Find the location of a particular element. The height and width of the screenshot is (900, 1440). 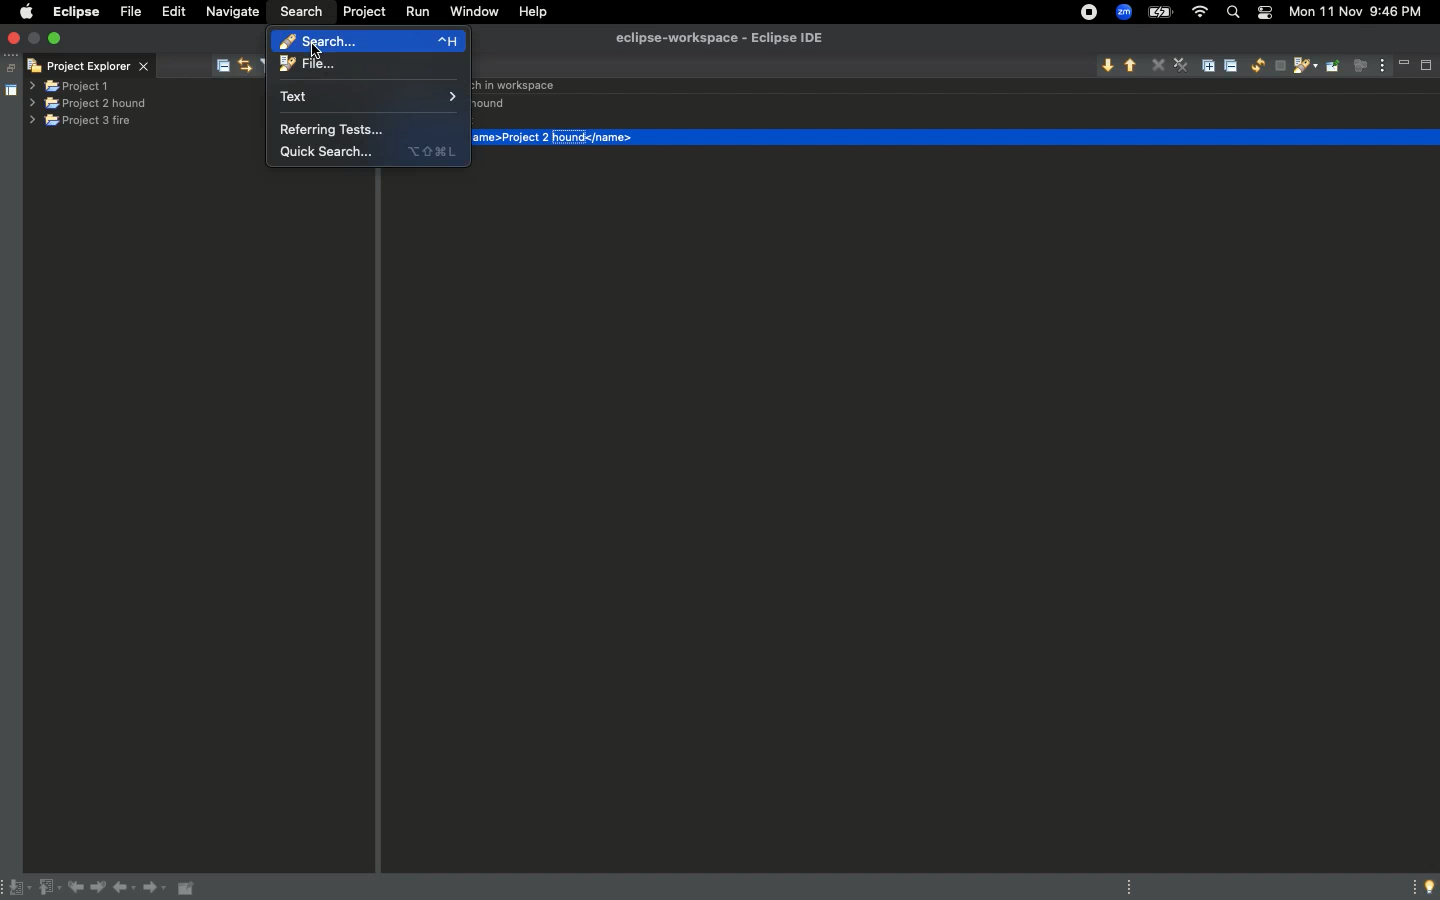

hound is located at coordinates (490, 105).